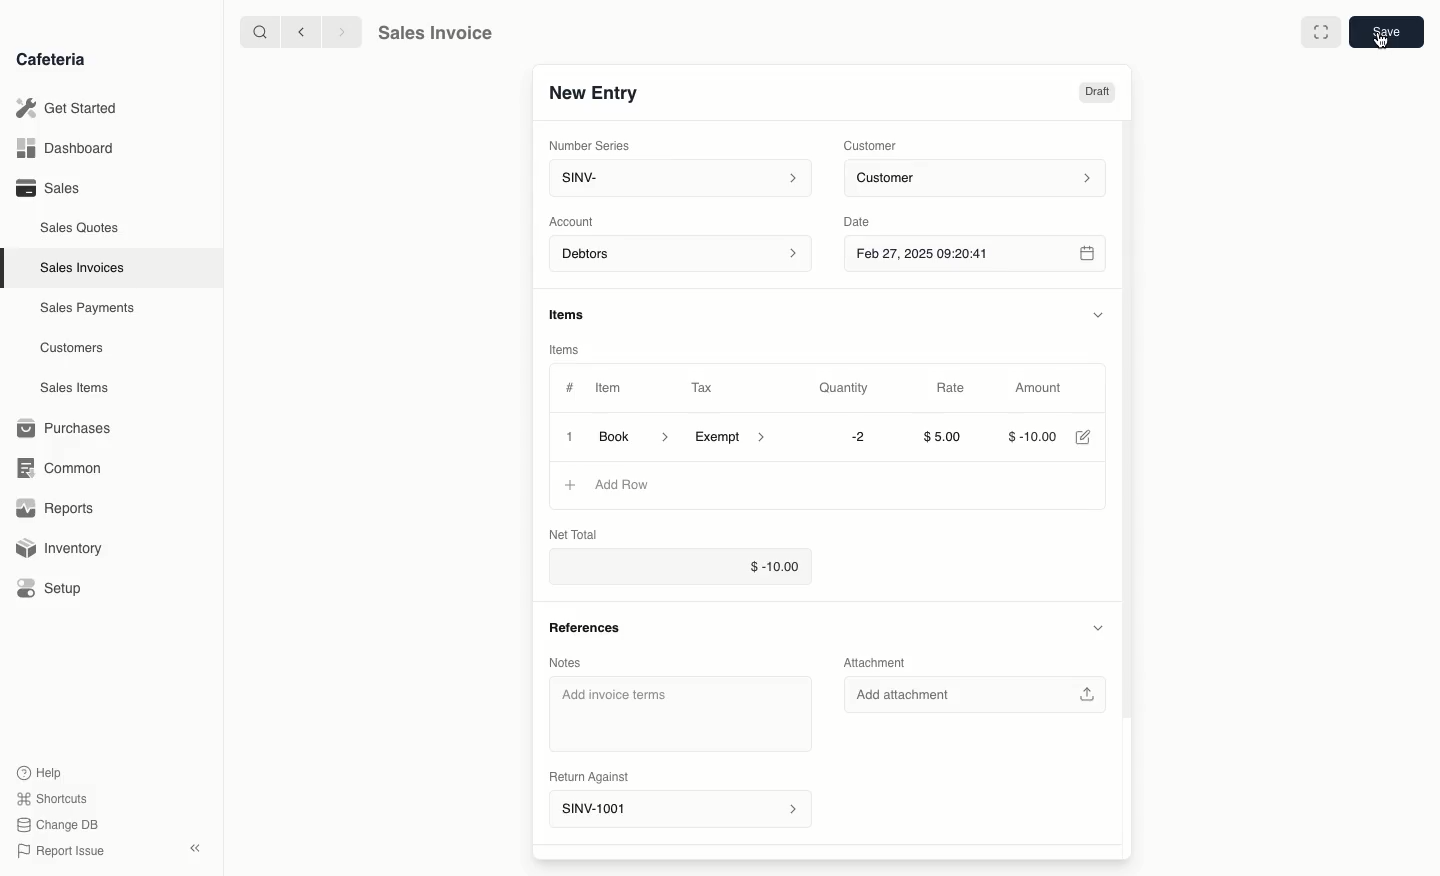  Describe the element at coordinates (566, 485) in the screenshot. I see `Add` at that location.